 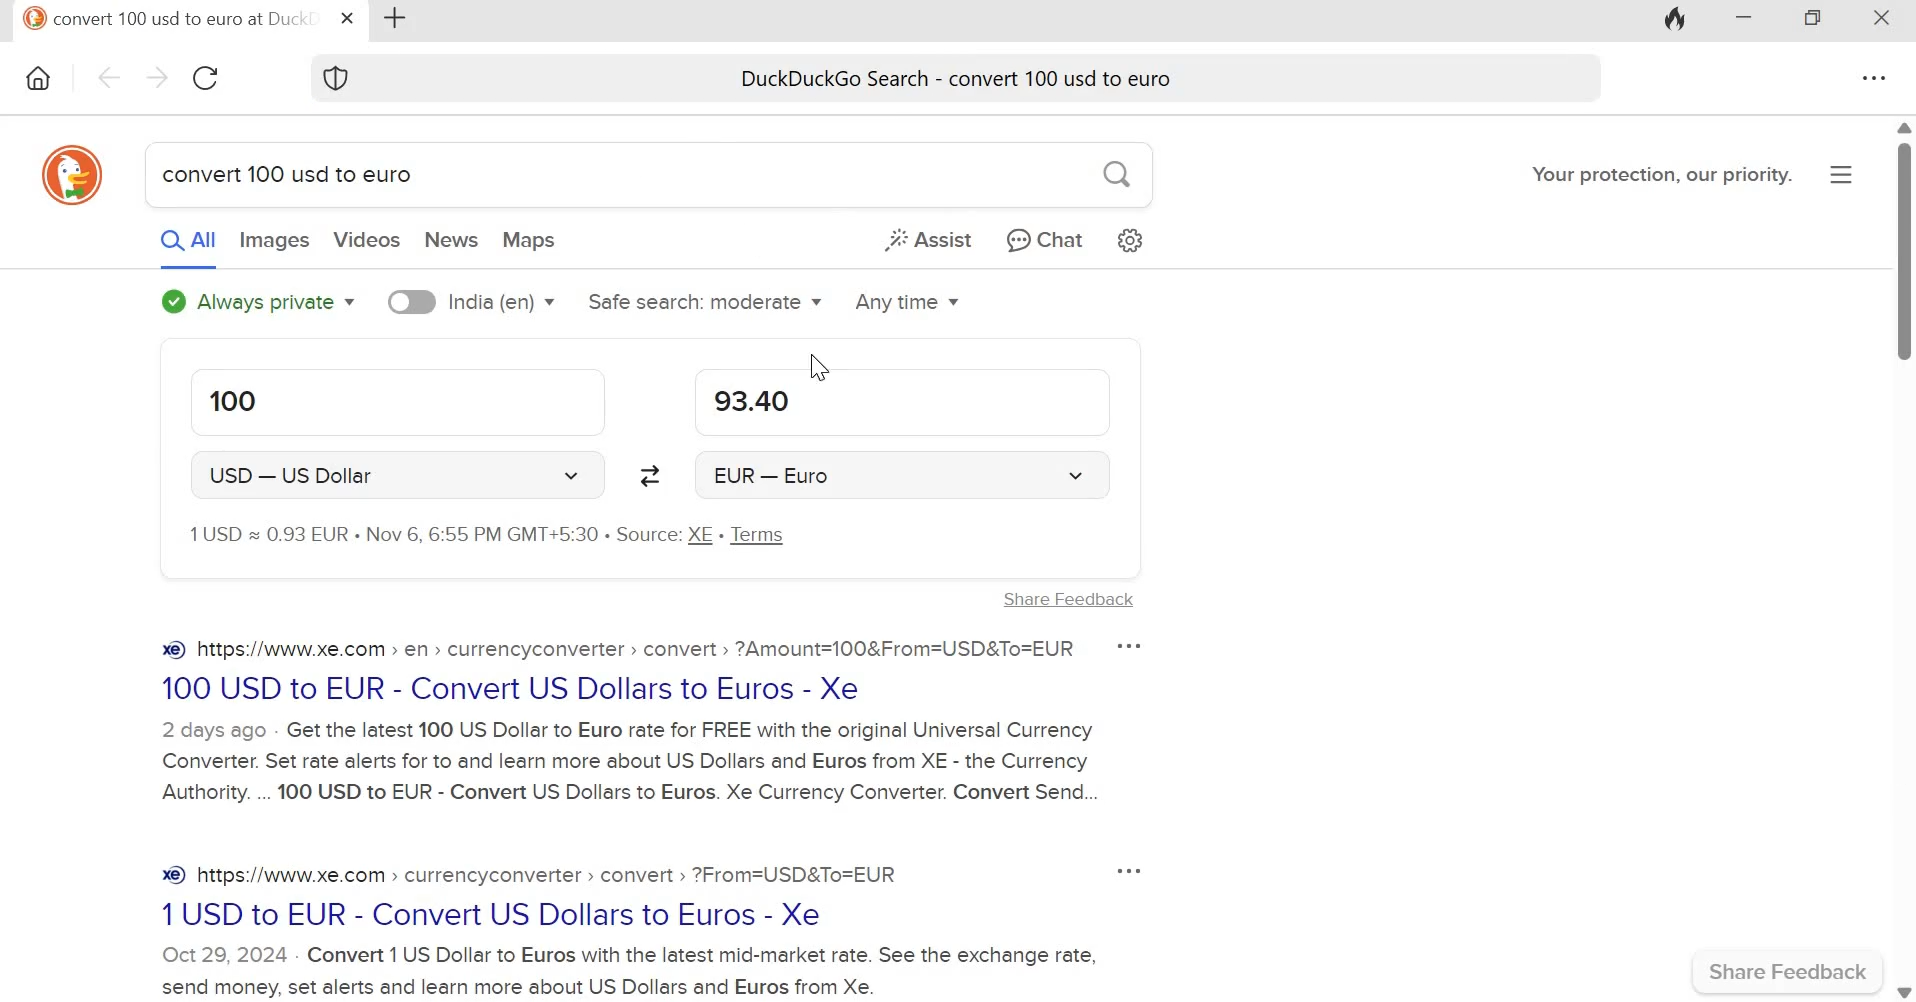 What do you see at coordinates (396, 404) in the screenshot?
I see `100` at bounding box center [396, 404].